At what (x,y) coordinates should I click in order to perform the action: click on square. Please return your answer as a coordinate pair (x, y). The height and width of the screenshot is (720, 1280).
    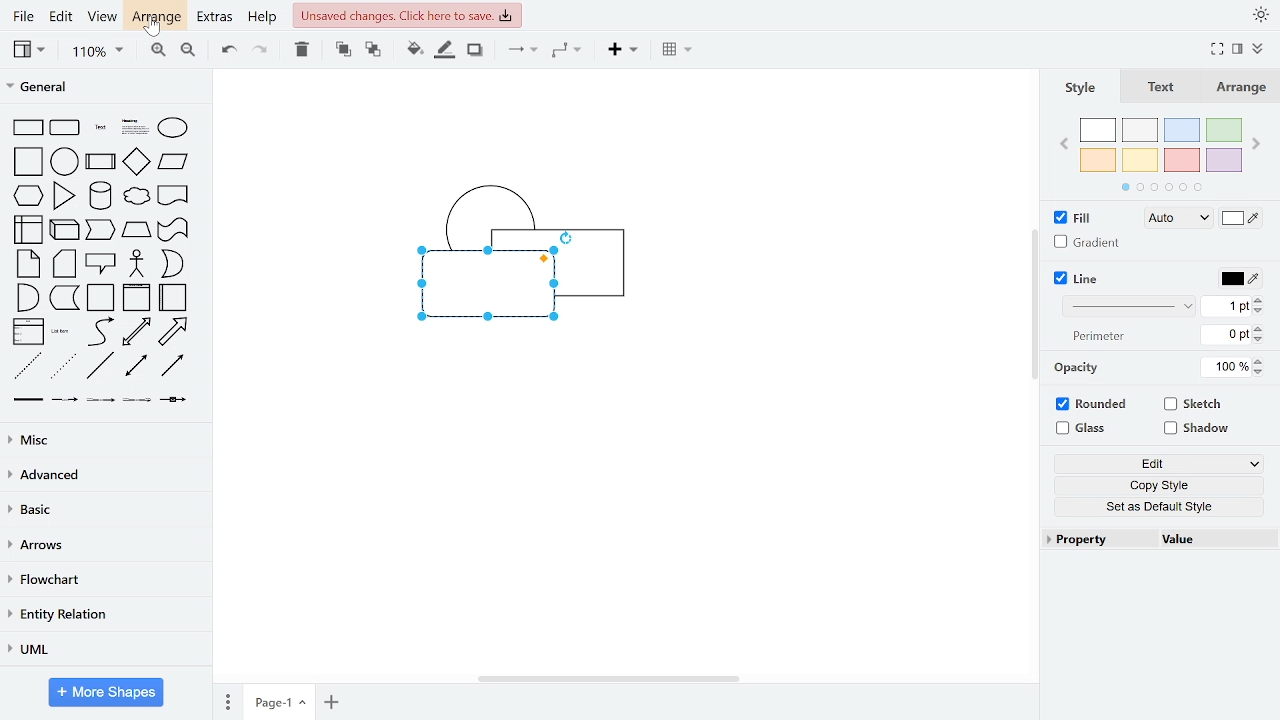
    Looking at the image, I should click on (30, 162).